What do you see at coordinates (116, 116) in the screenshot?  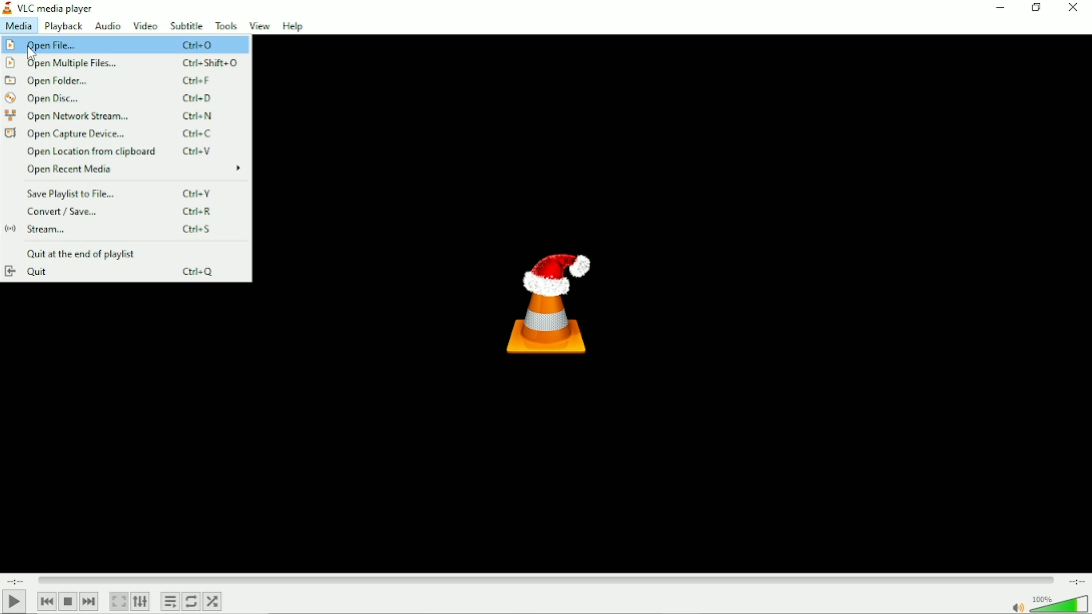 I see `Open network stream` at bounding box center [116, 116].